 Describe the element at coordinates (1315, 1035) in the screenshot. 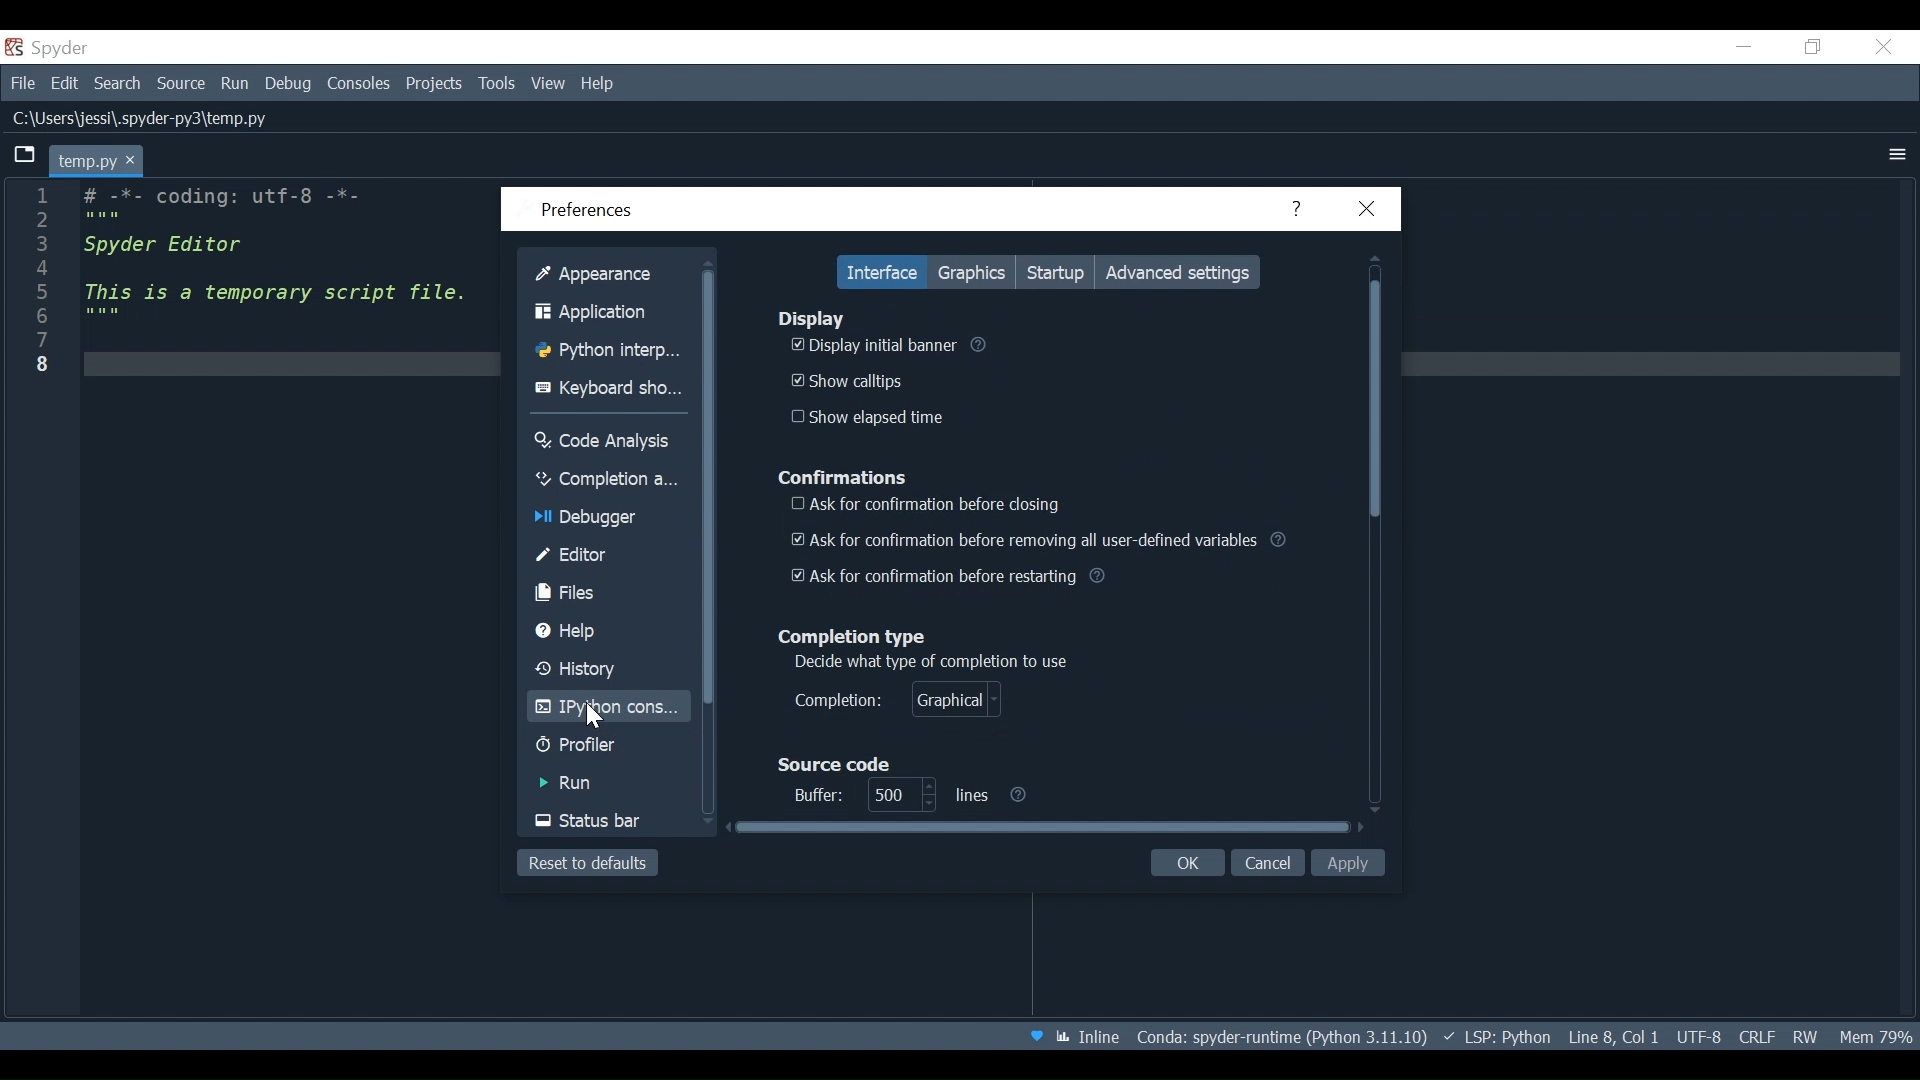

I see `Conda Environment Indicator` at that location.